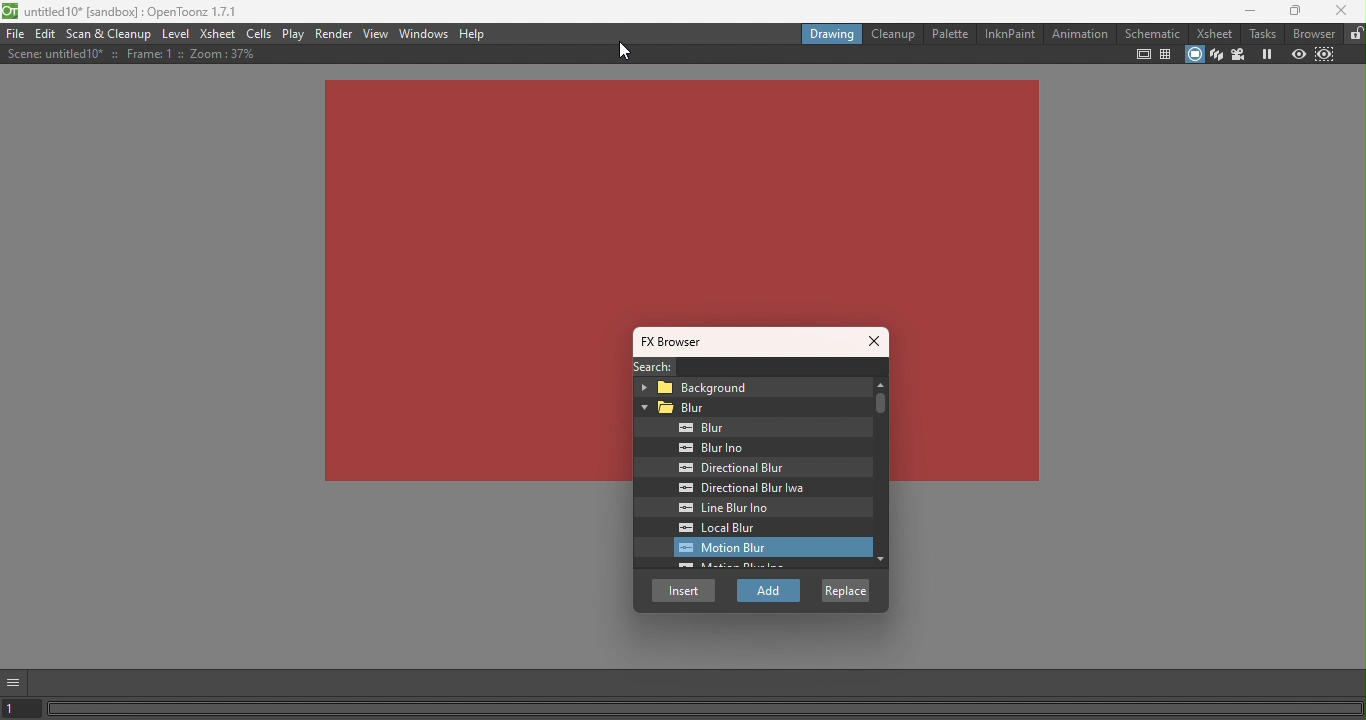 This screenshot has height=720, width=1366. I want to click on Sub-camera preview, so click(1325, 55).